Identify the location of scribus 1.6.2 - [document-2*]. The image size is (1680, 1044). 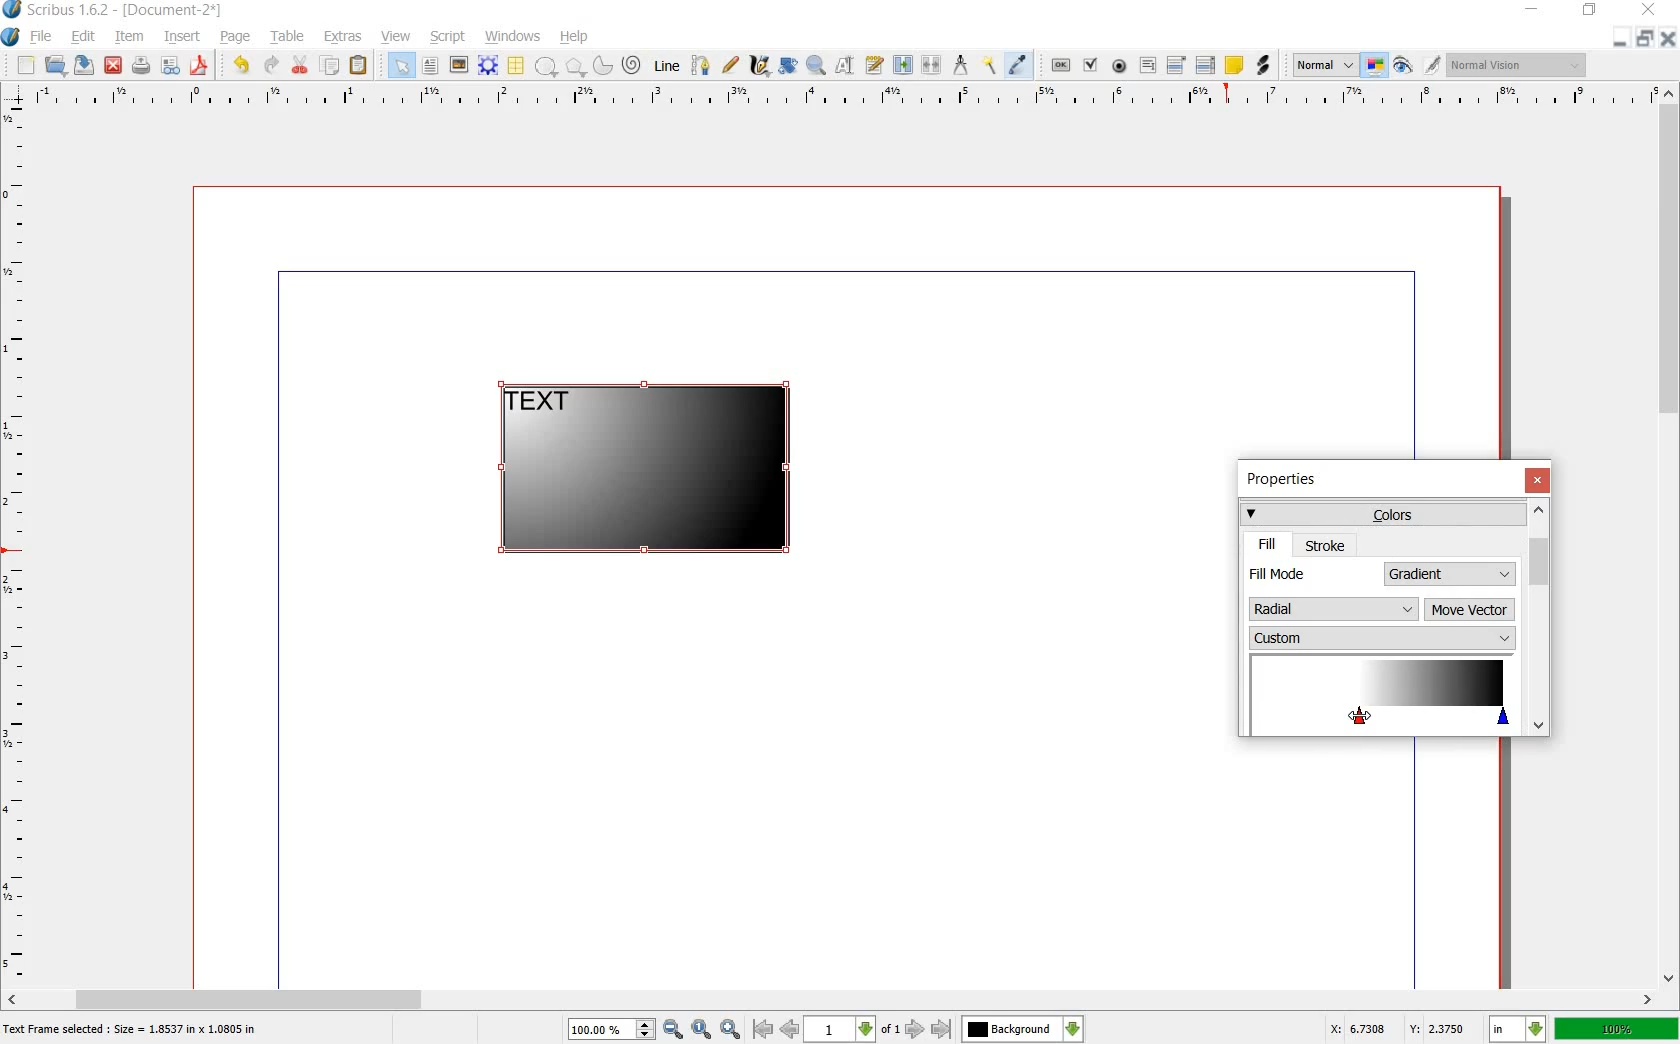
(132, 11).